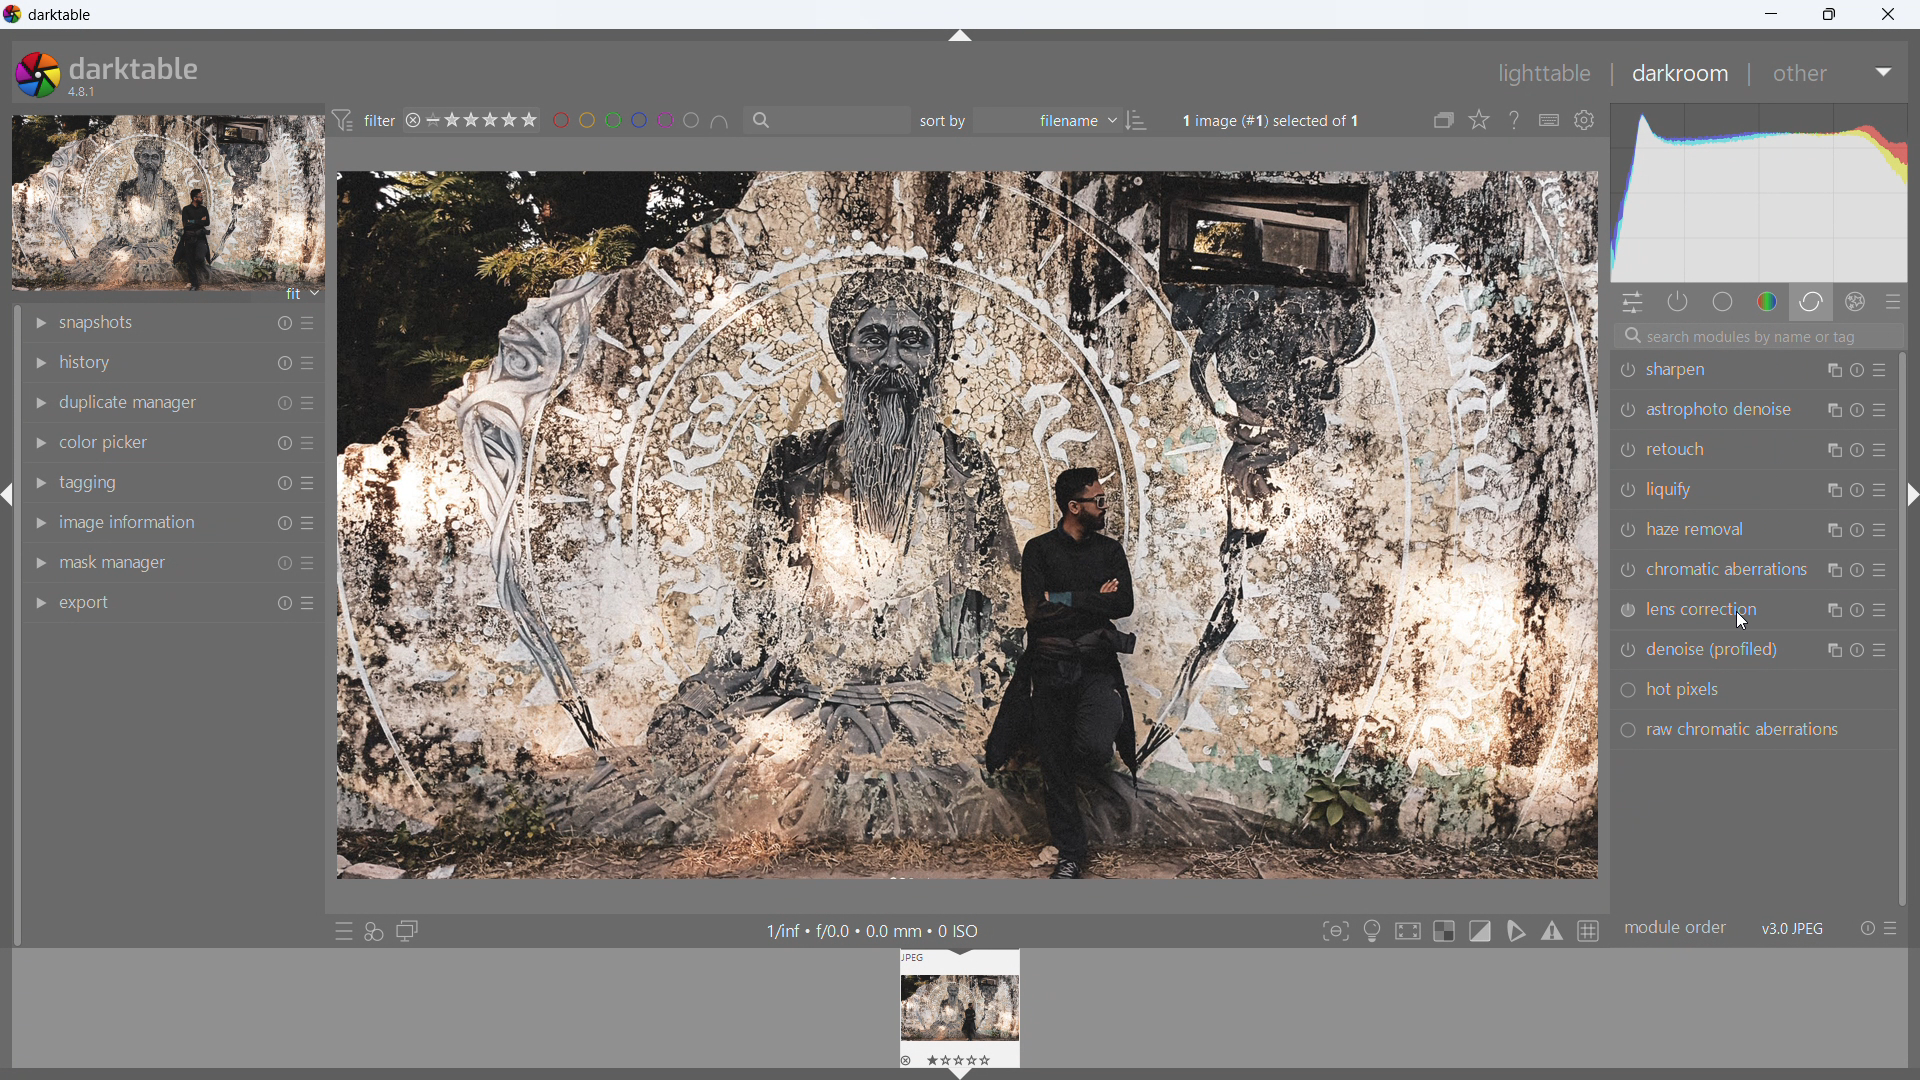  I want to click on mask manager, so click(114, 563).